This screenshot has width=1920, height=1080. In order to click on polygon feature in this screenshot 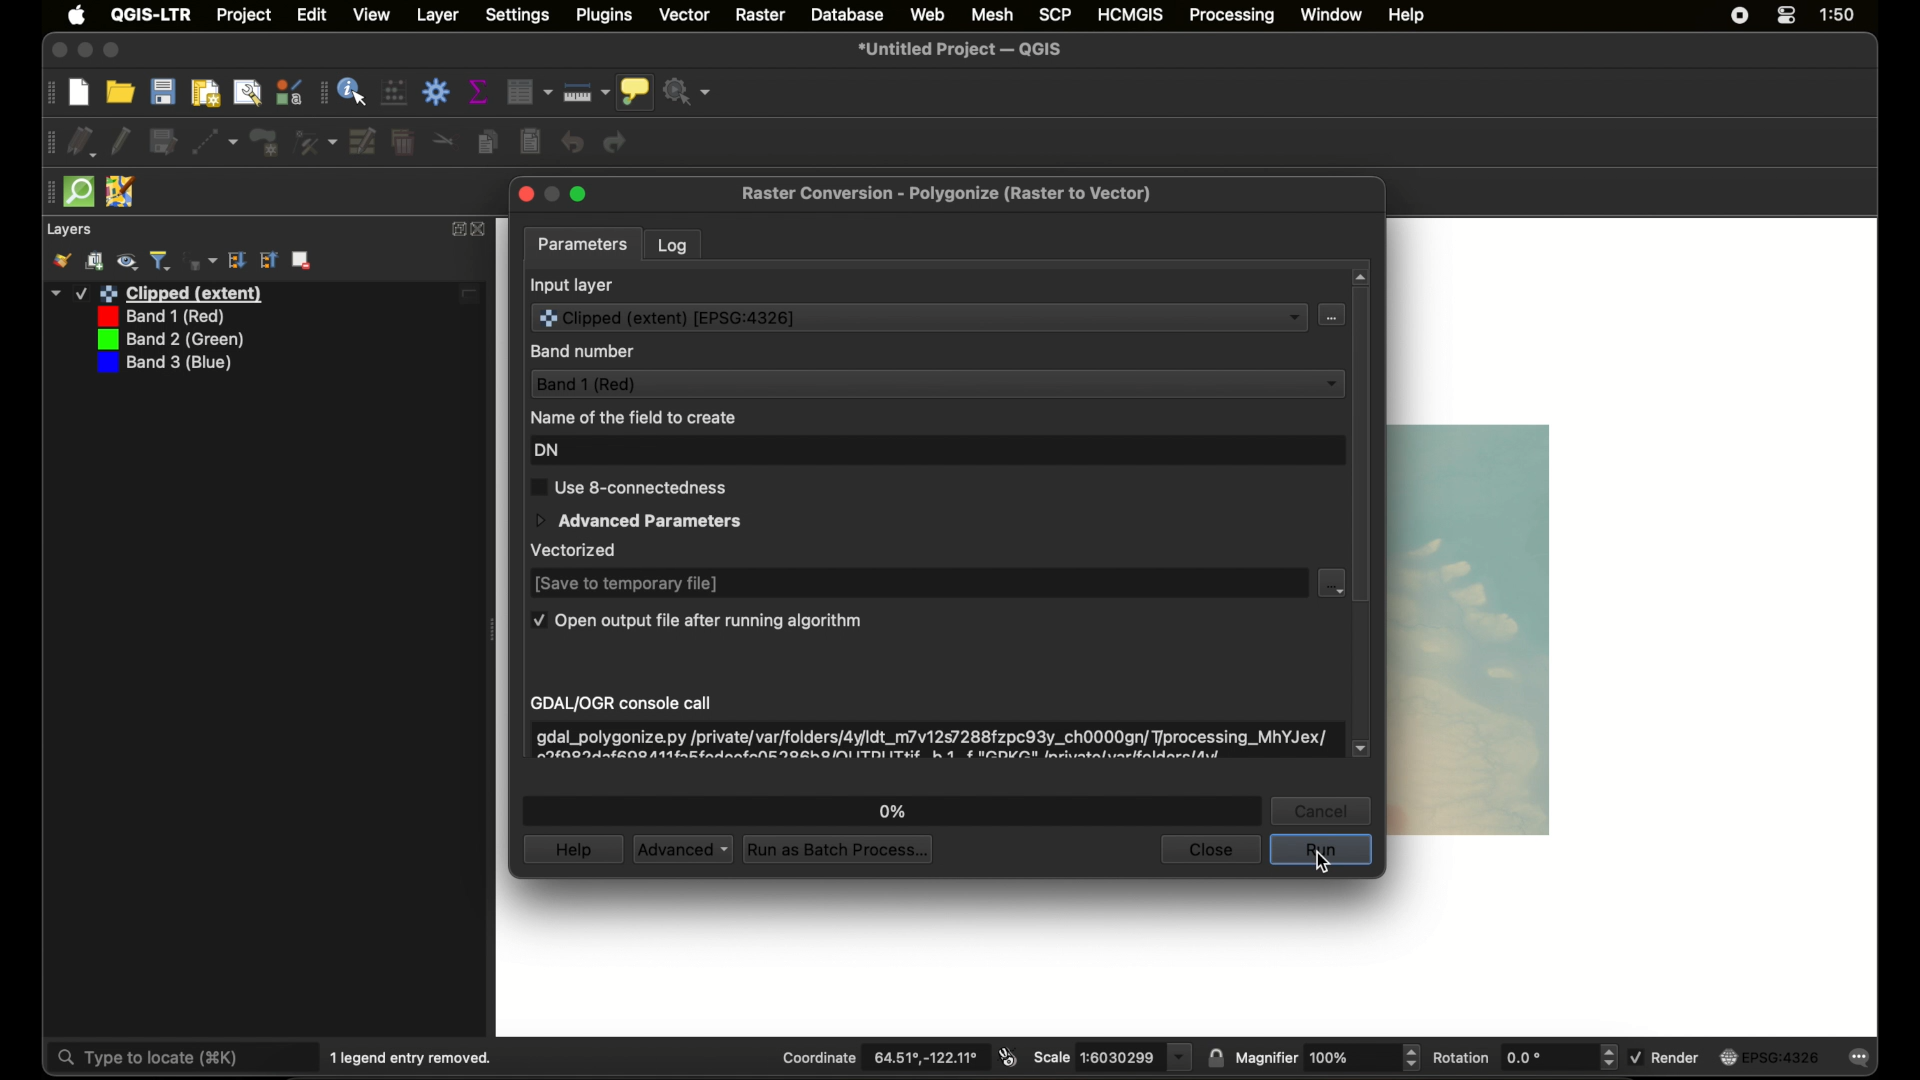, I will do `click(264, 143)`.